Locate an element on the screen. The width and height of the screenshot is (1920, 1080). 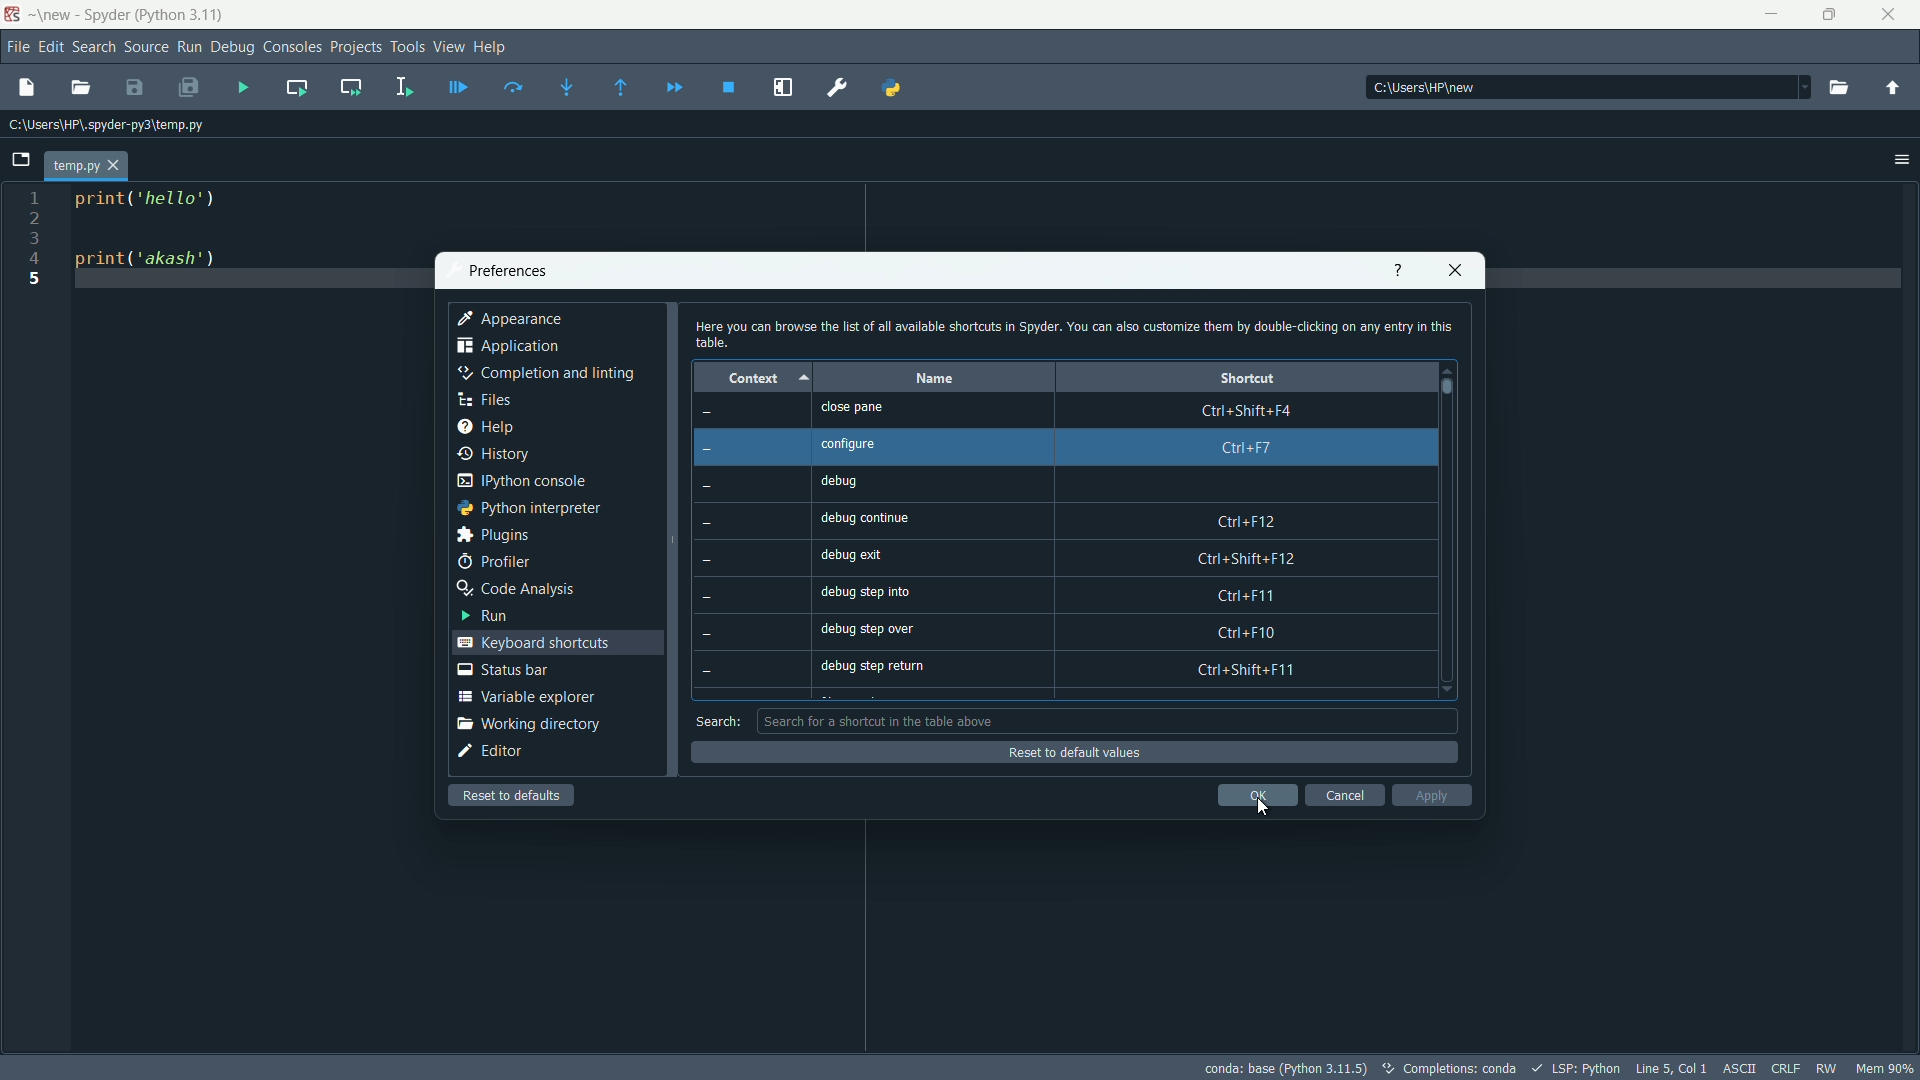
run current cell is located at coordinates (295, 86).